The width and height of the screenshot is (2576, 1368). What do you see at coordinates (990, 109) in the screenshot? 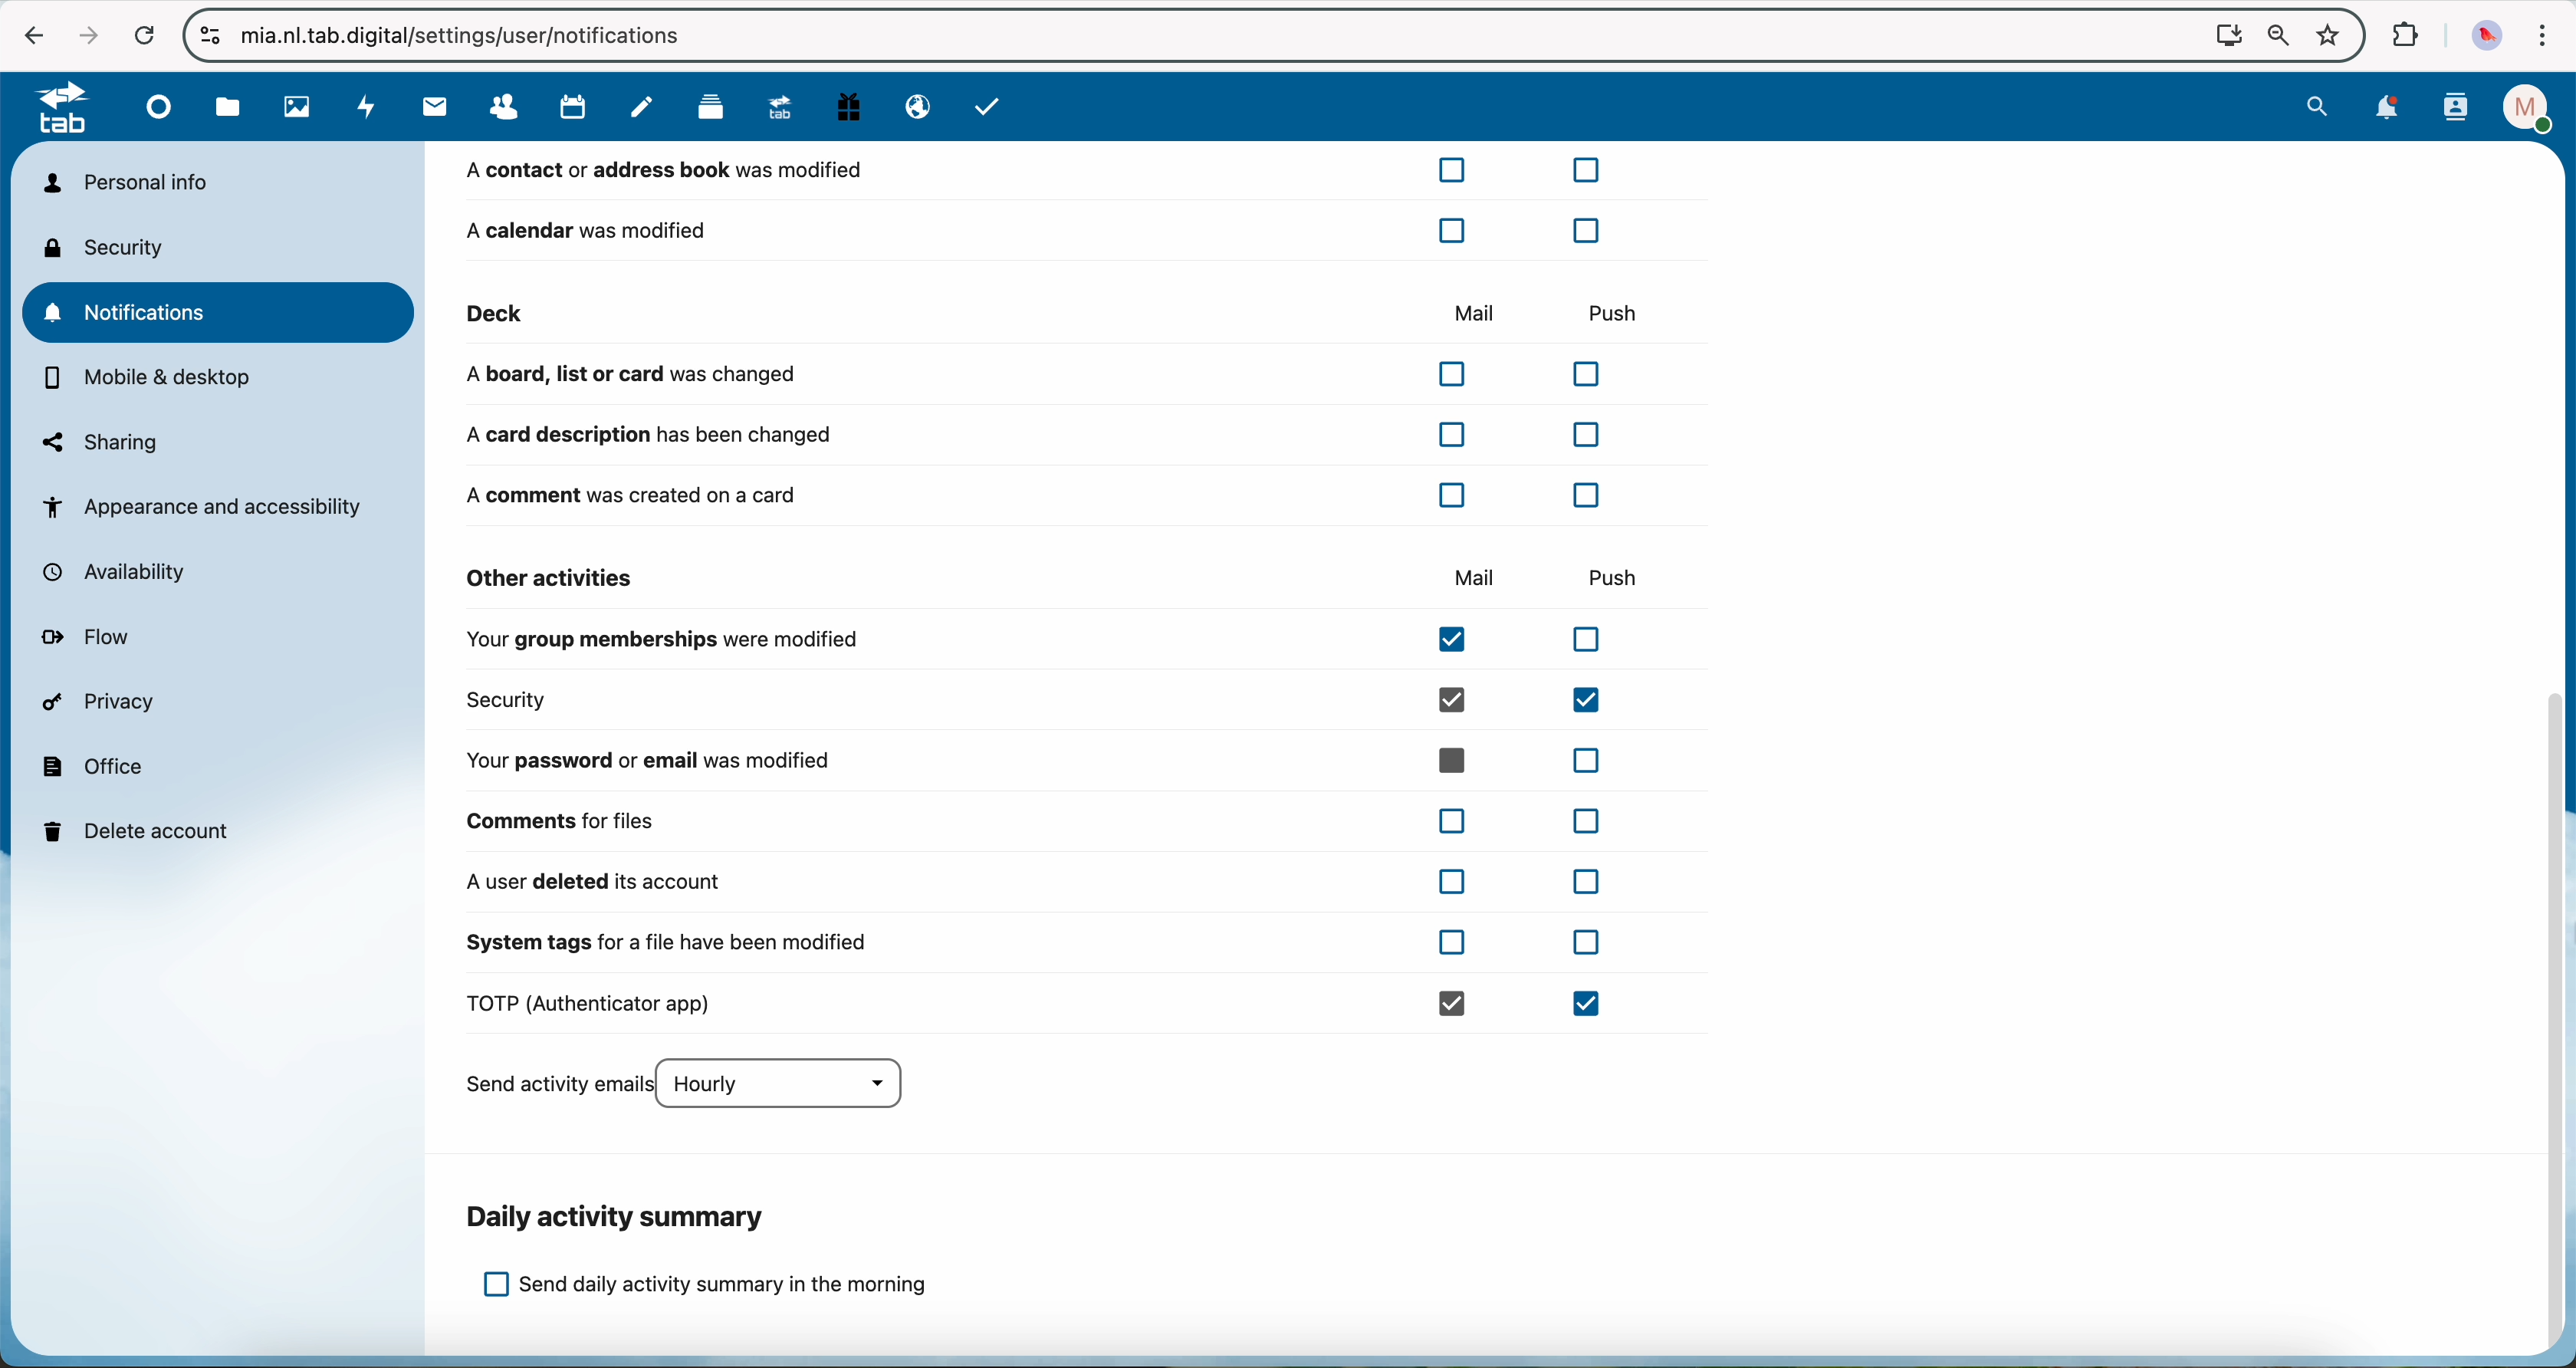
I see `task` at bounding box center [990, 109].